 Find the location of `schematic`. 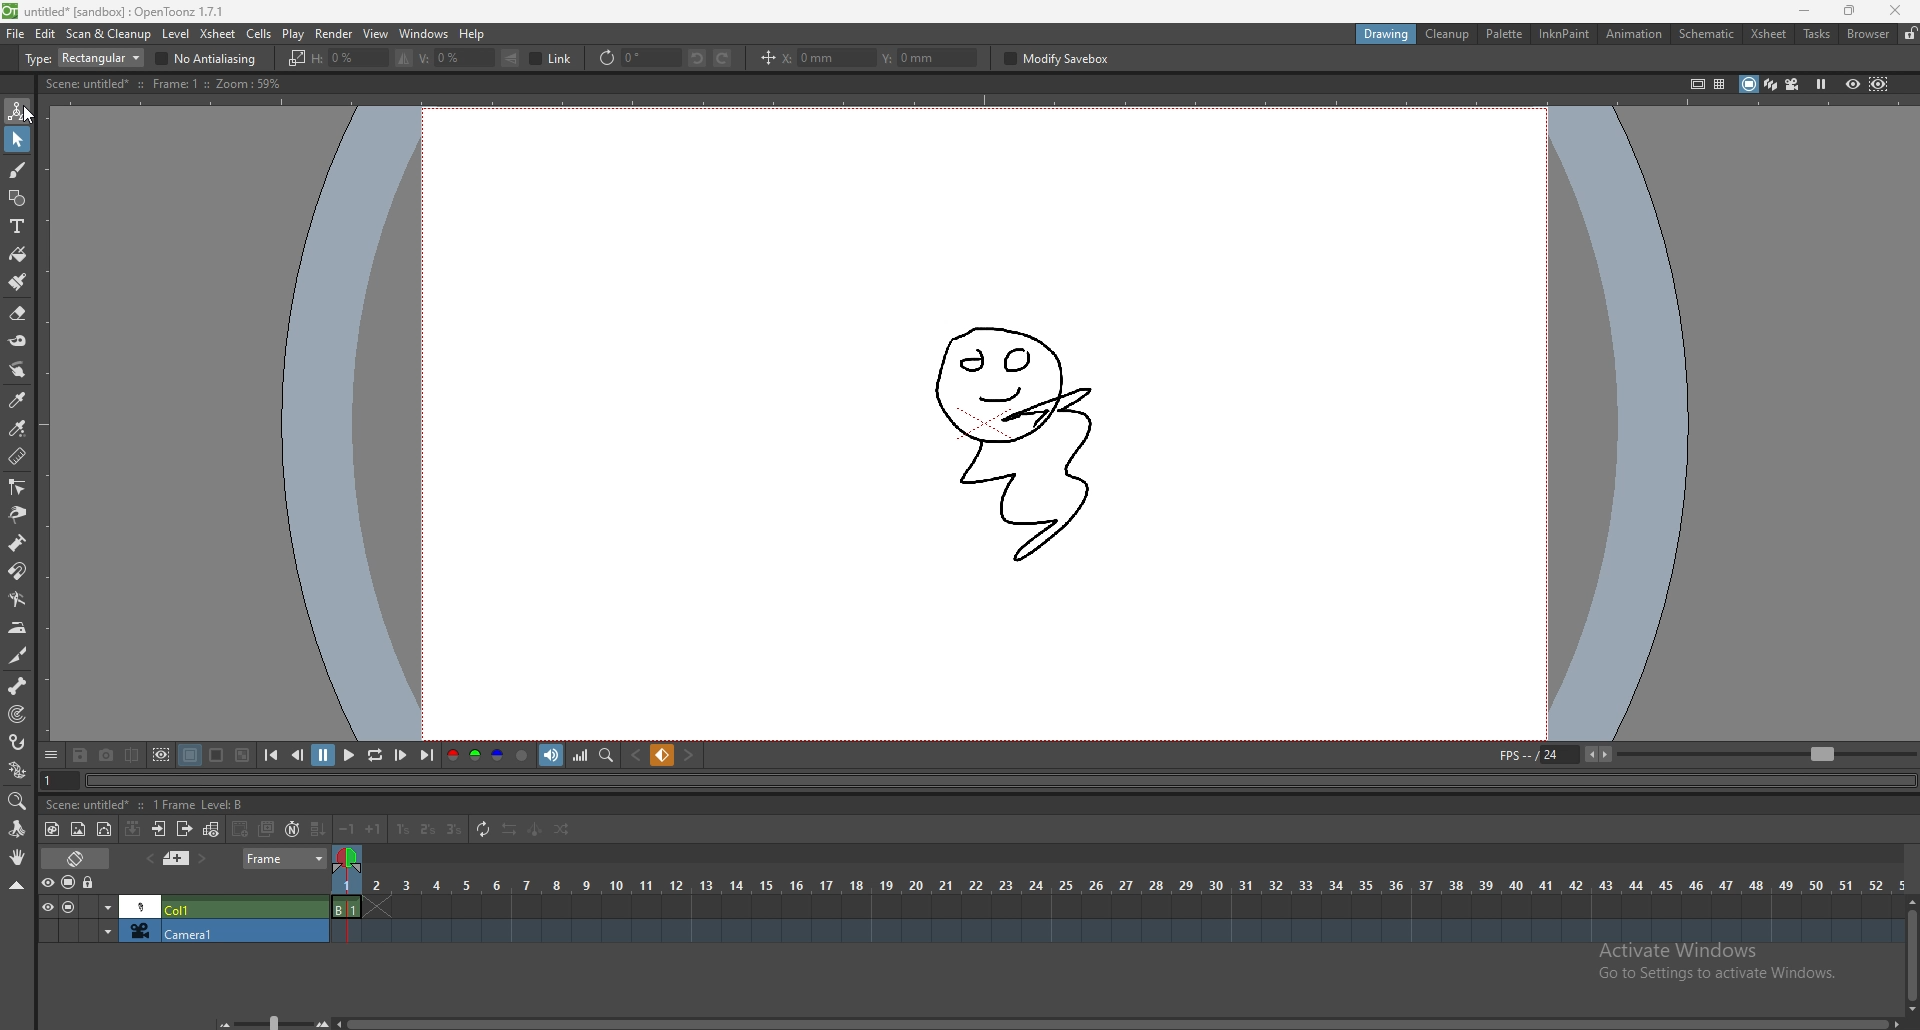

schematic is located at coordinates (1707, 33).